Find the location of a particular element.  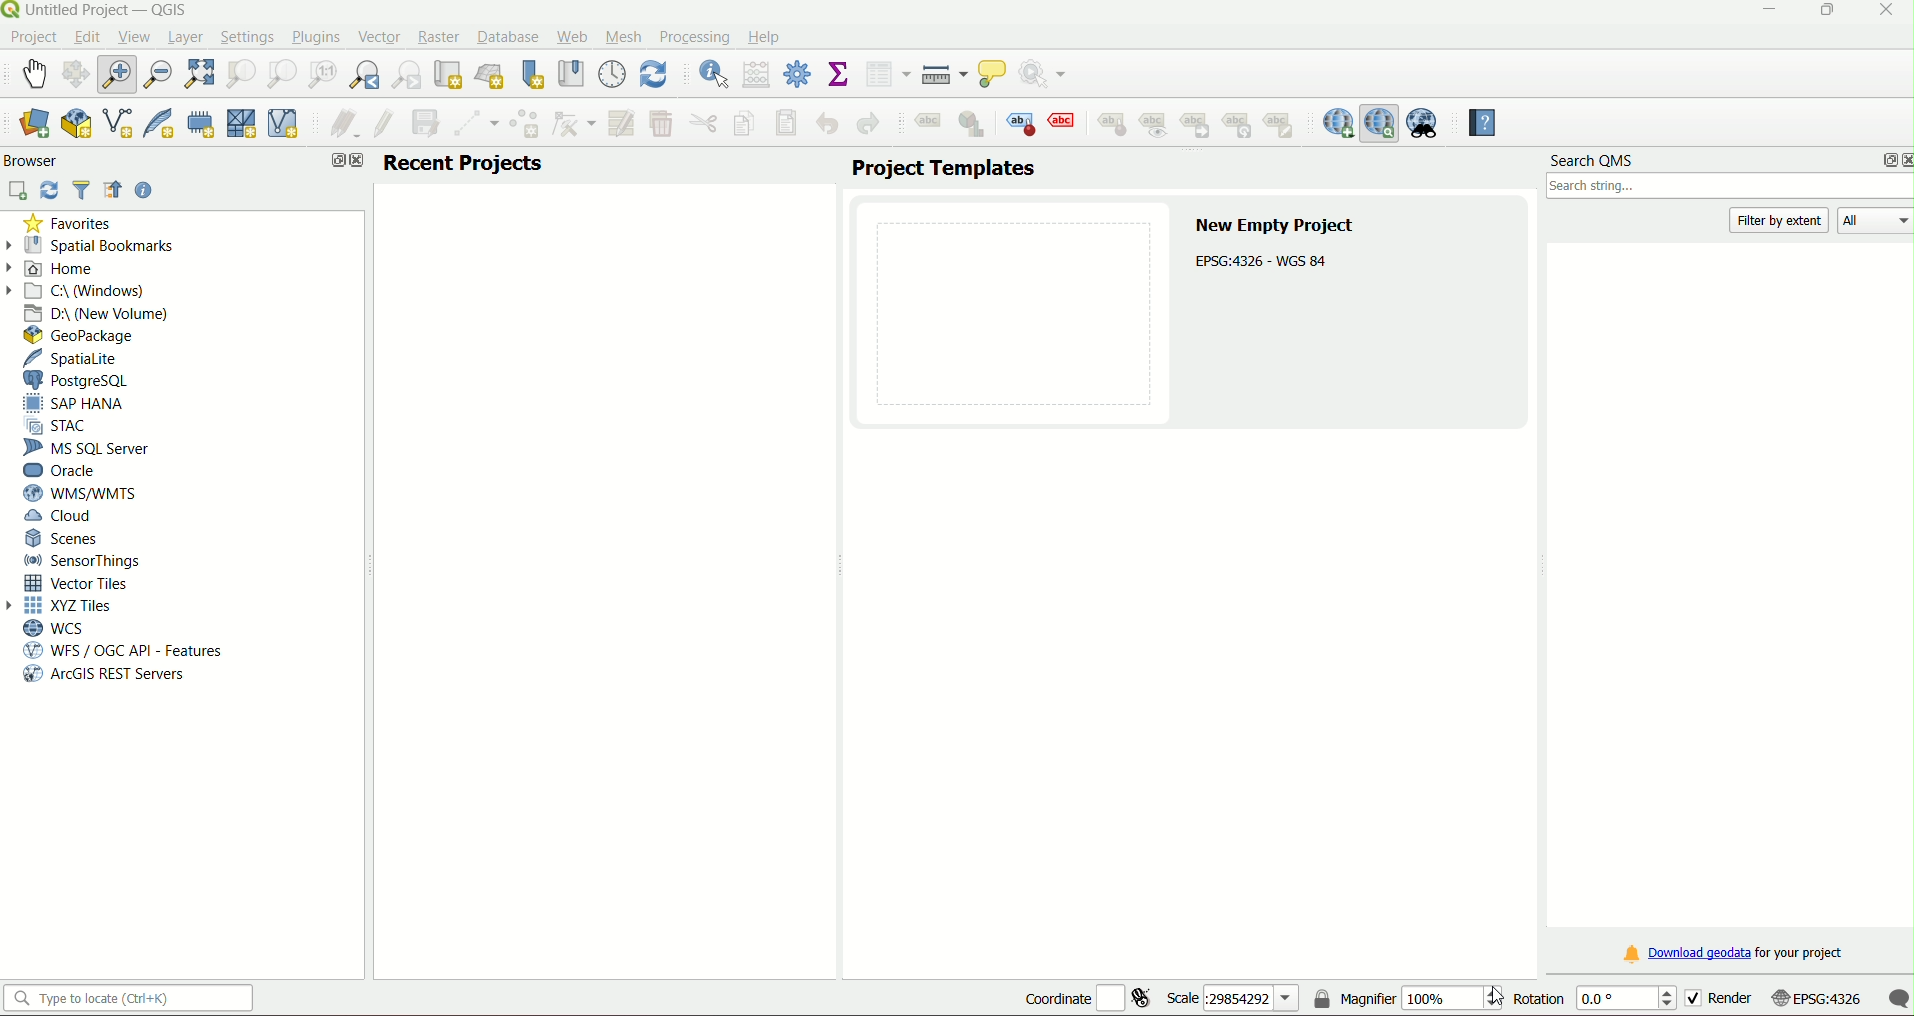

Raster is located at coordinates (438, 36).